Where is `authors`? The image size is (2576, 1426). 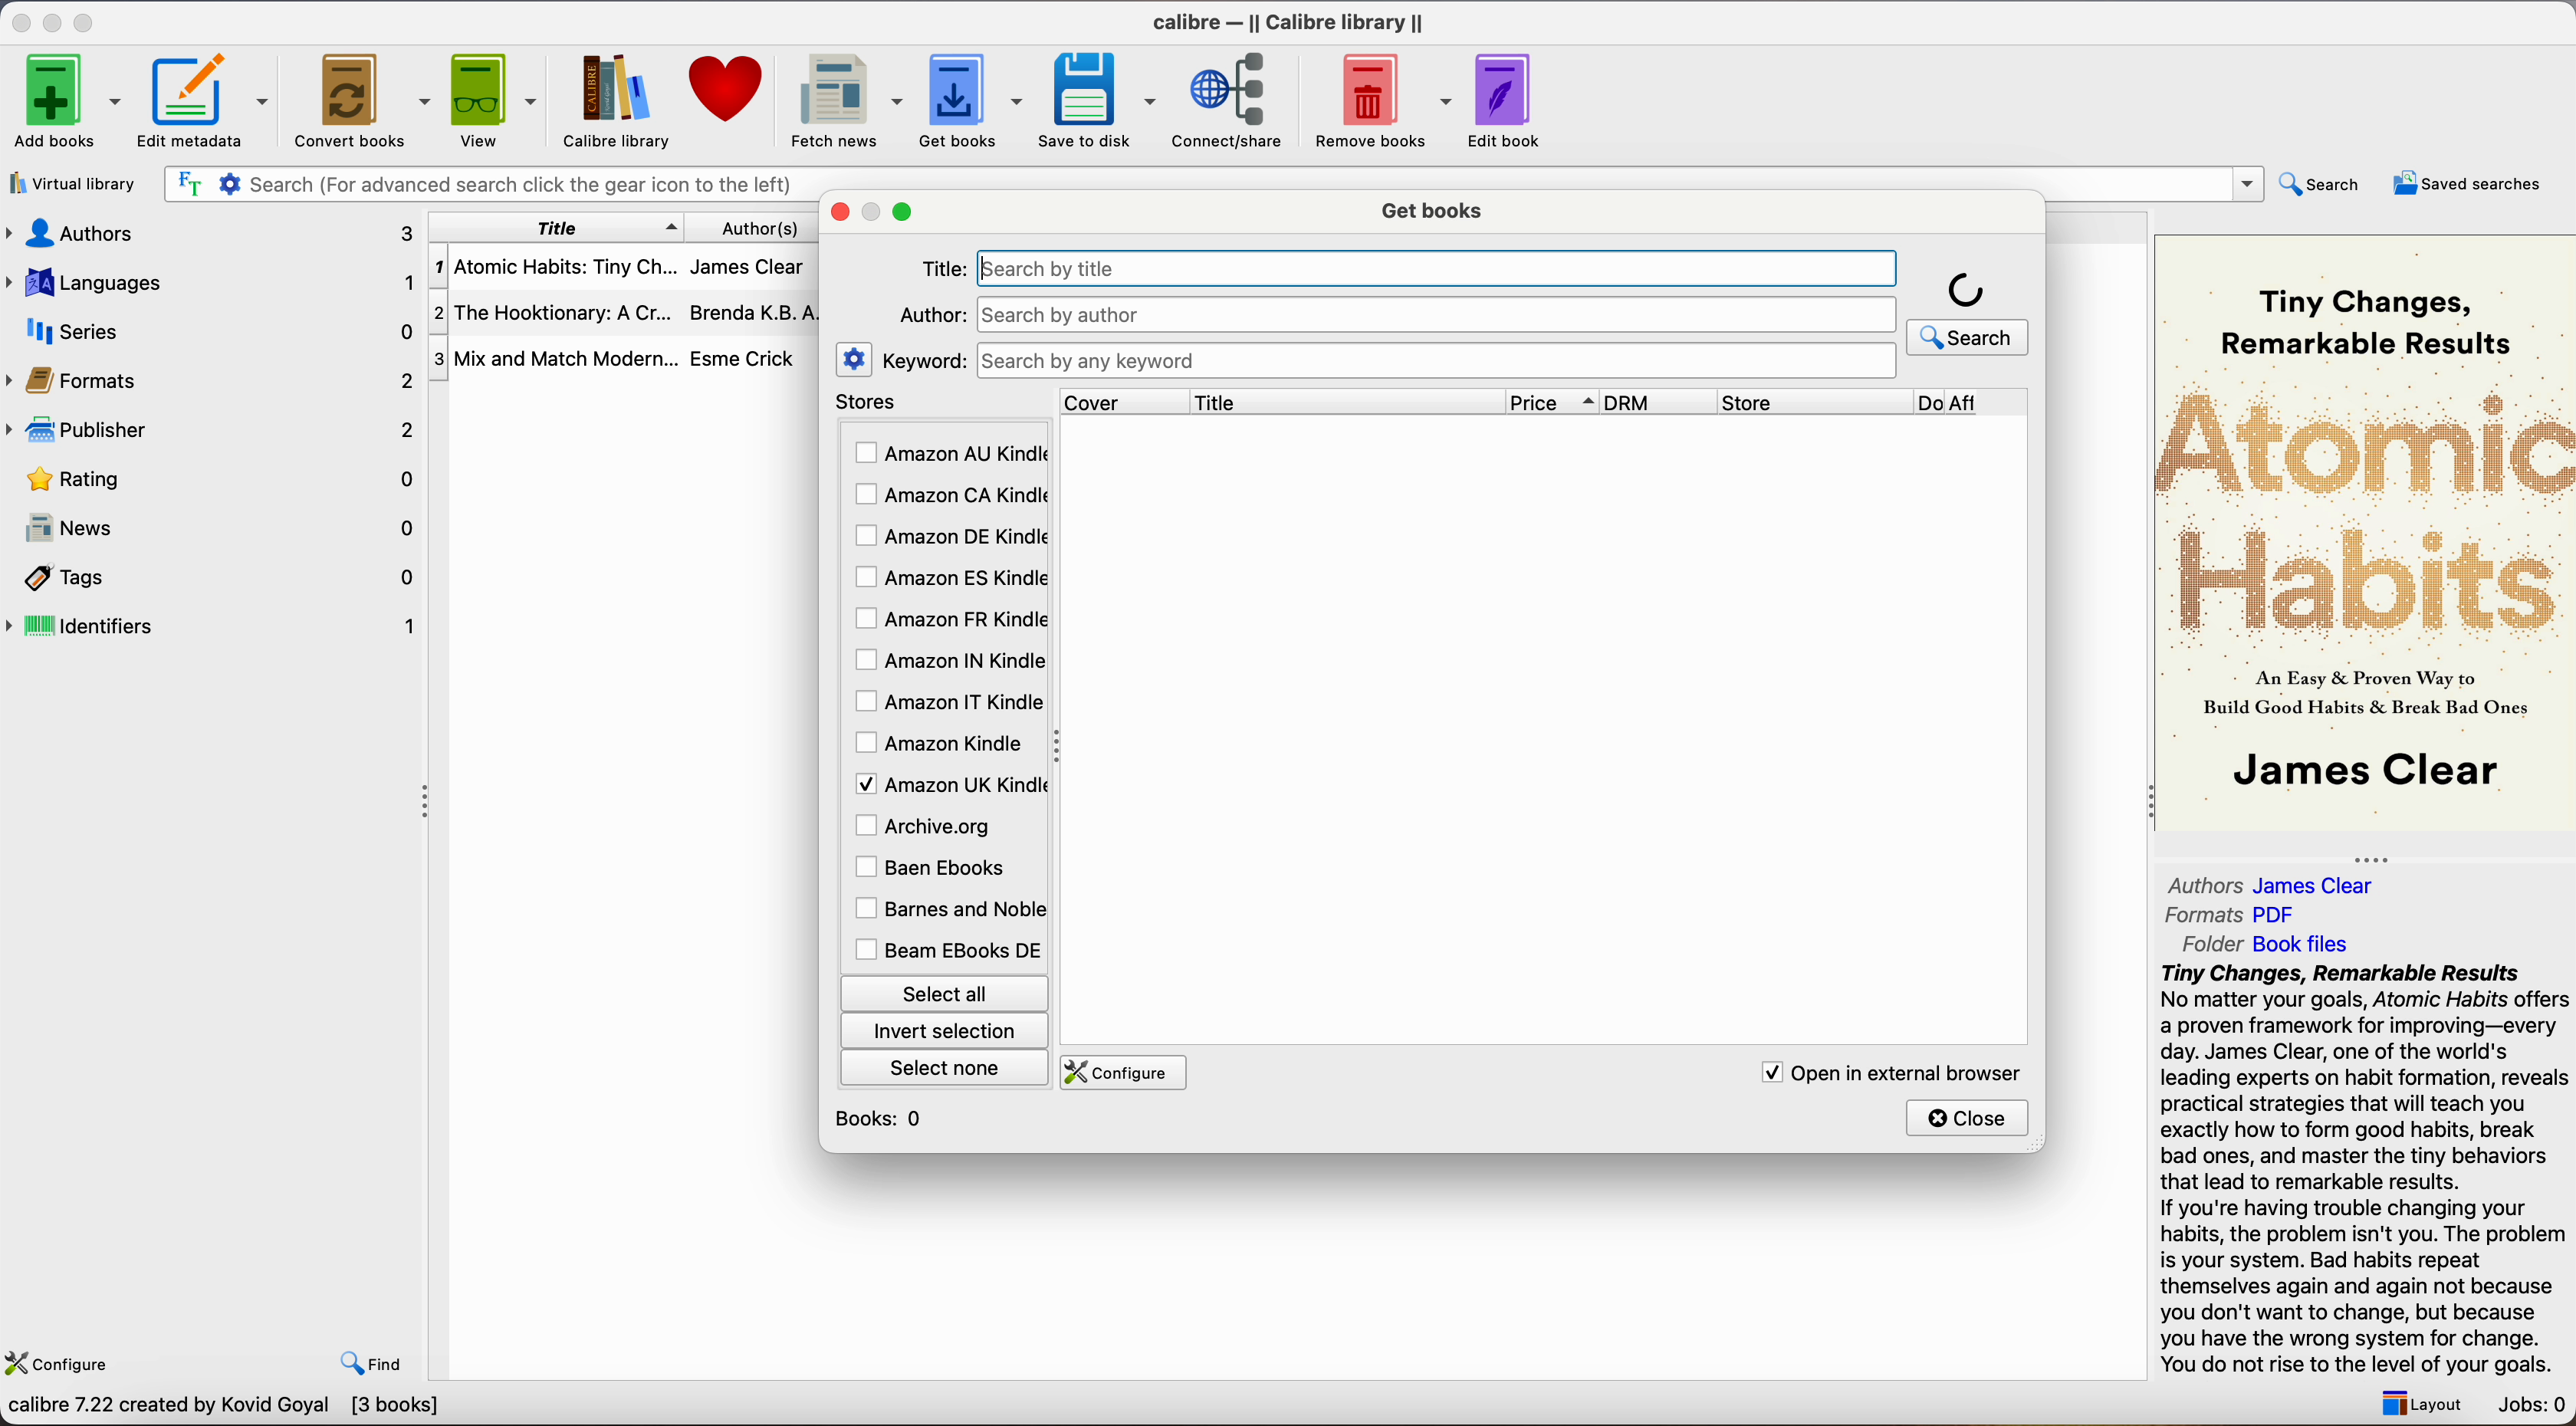
authors is located at coordinates (773, 227).